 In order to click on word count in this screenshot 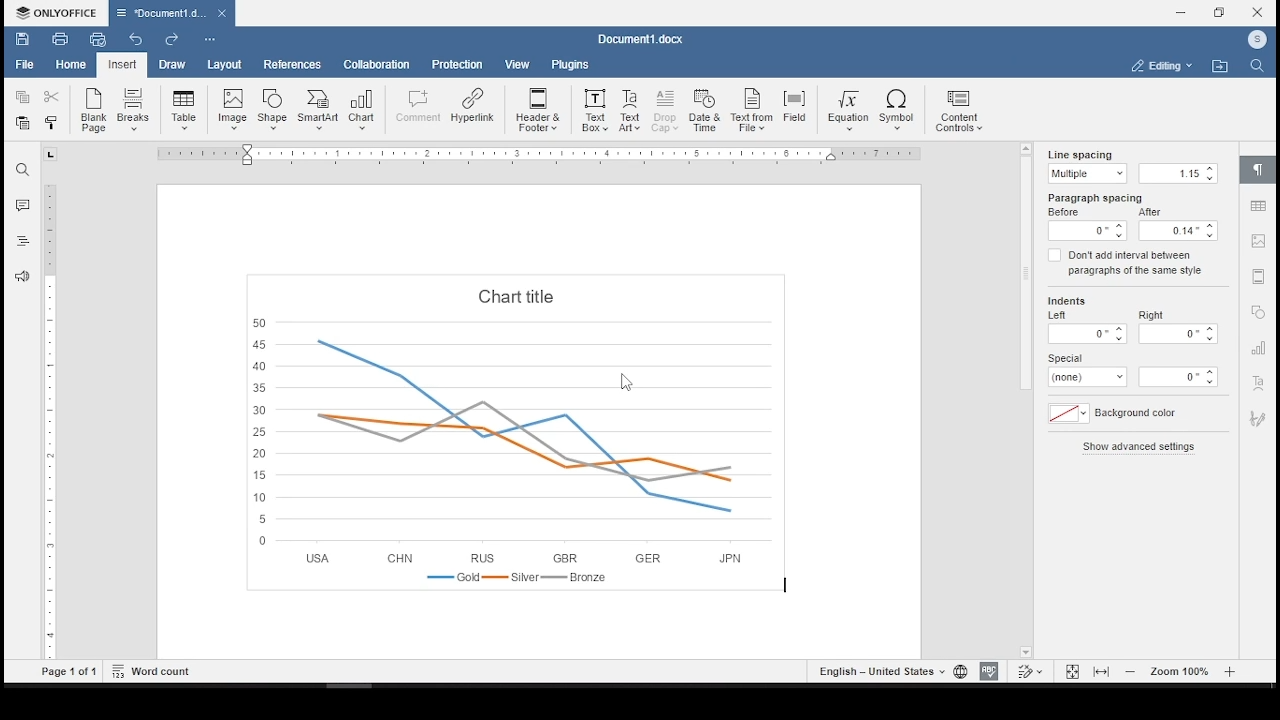, I will do `click(153, 671)`.